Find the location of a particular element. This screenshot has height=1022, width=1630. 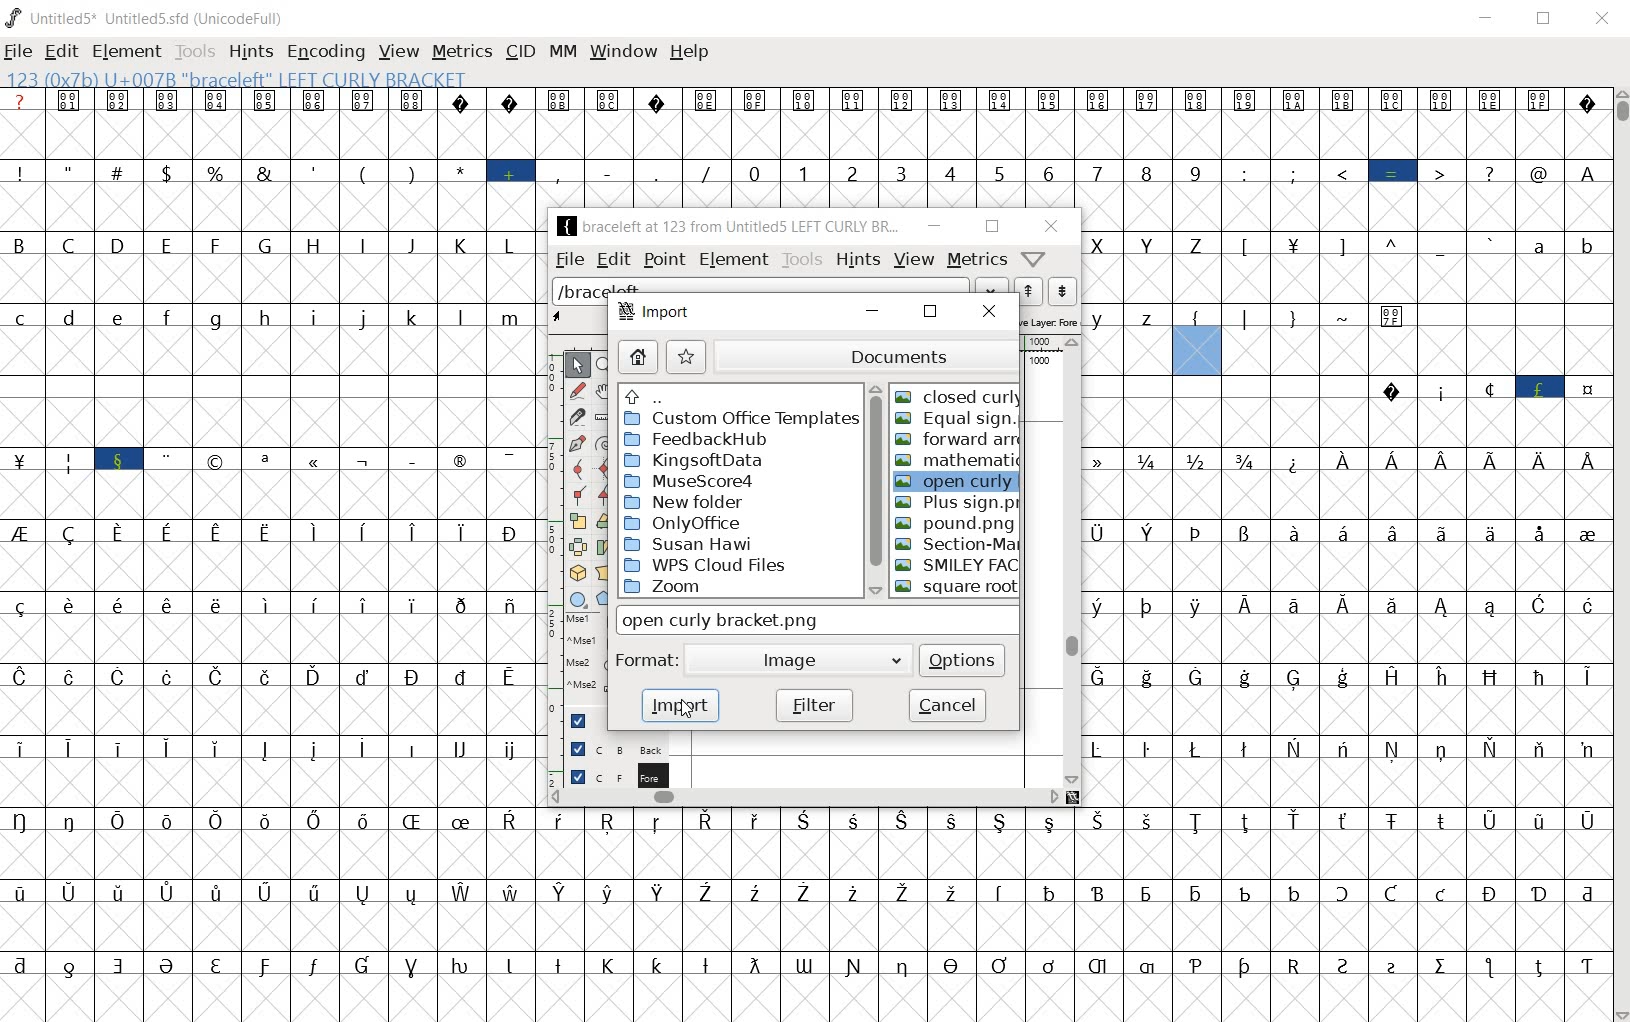

onlyoffice is located at coordinates (685, 521).